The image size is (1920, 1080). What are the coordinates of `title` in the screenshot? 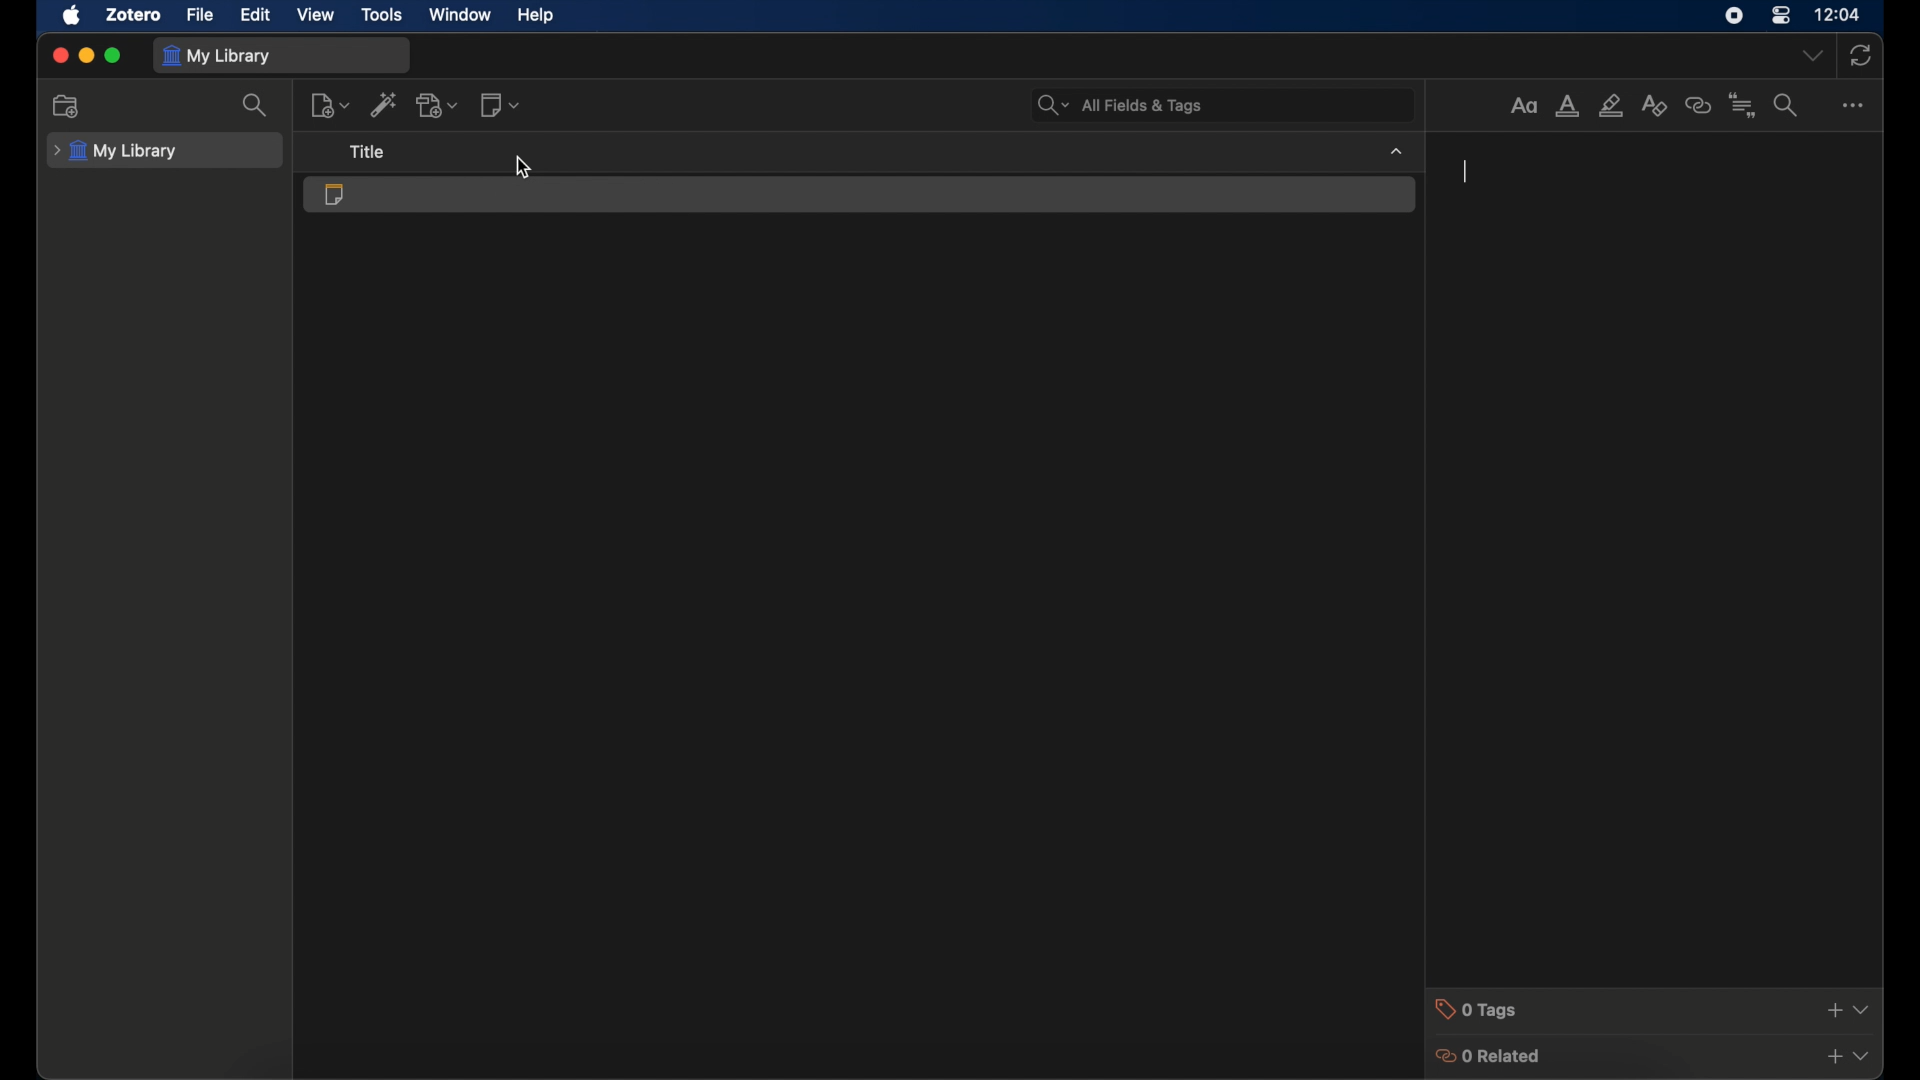 It's located at (367, 151).